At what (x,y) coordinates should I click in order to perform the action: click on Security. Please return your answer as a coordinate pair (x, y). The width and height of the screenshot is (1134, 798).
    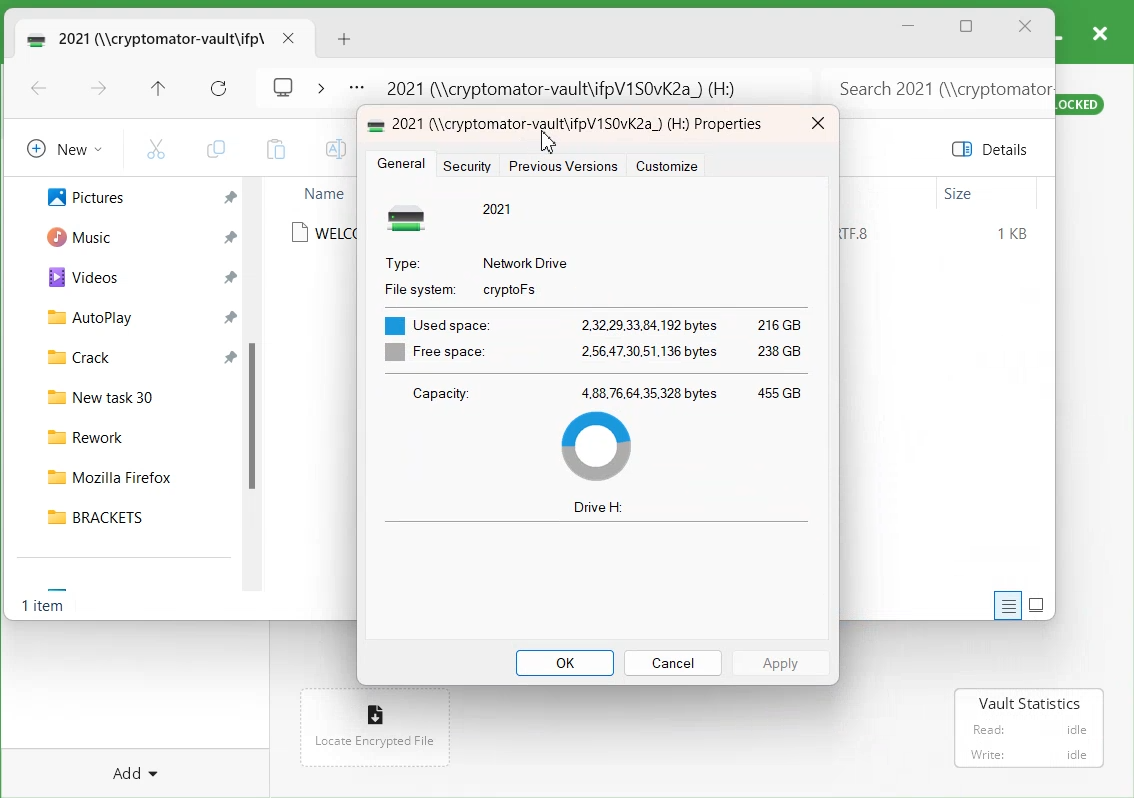
    Looking at the image, I should click on (470, 165).